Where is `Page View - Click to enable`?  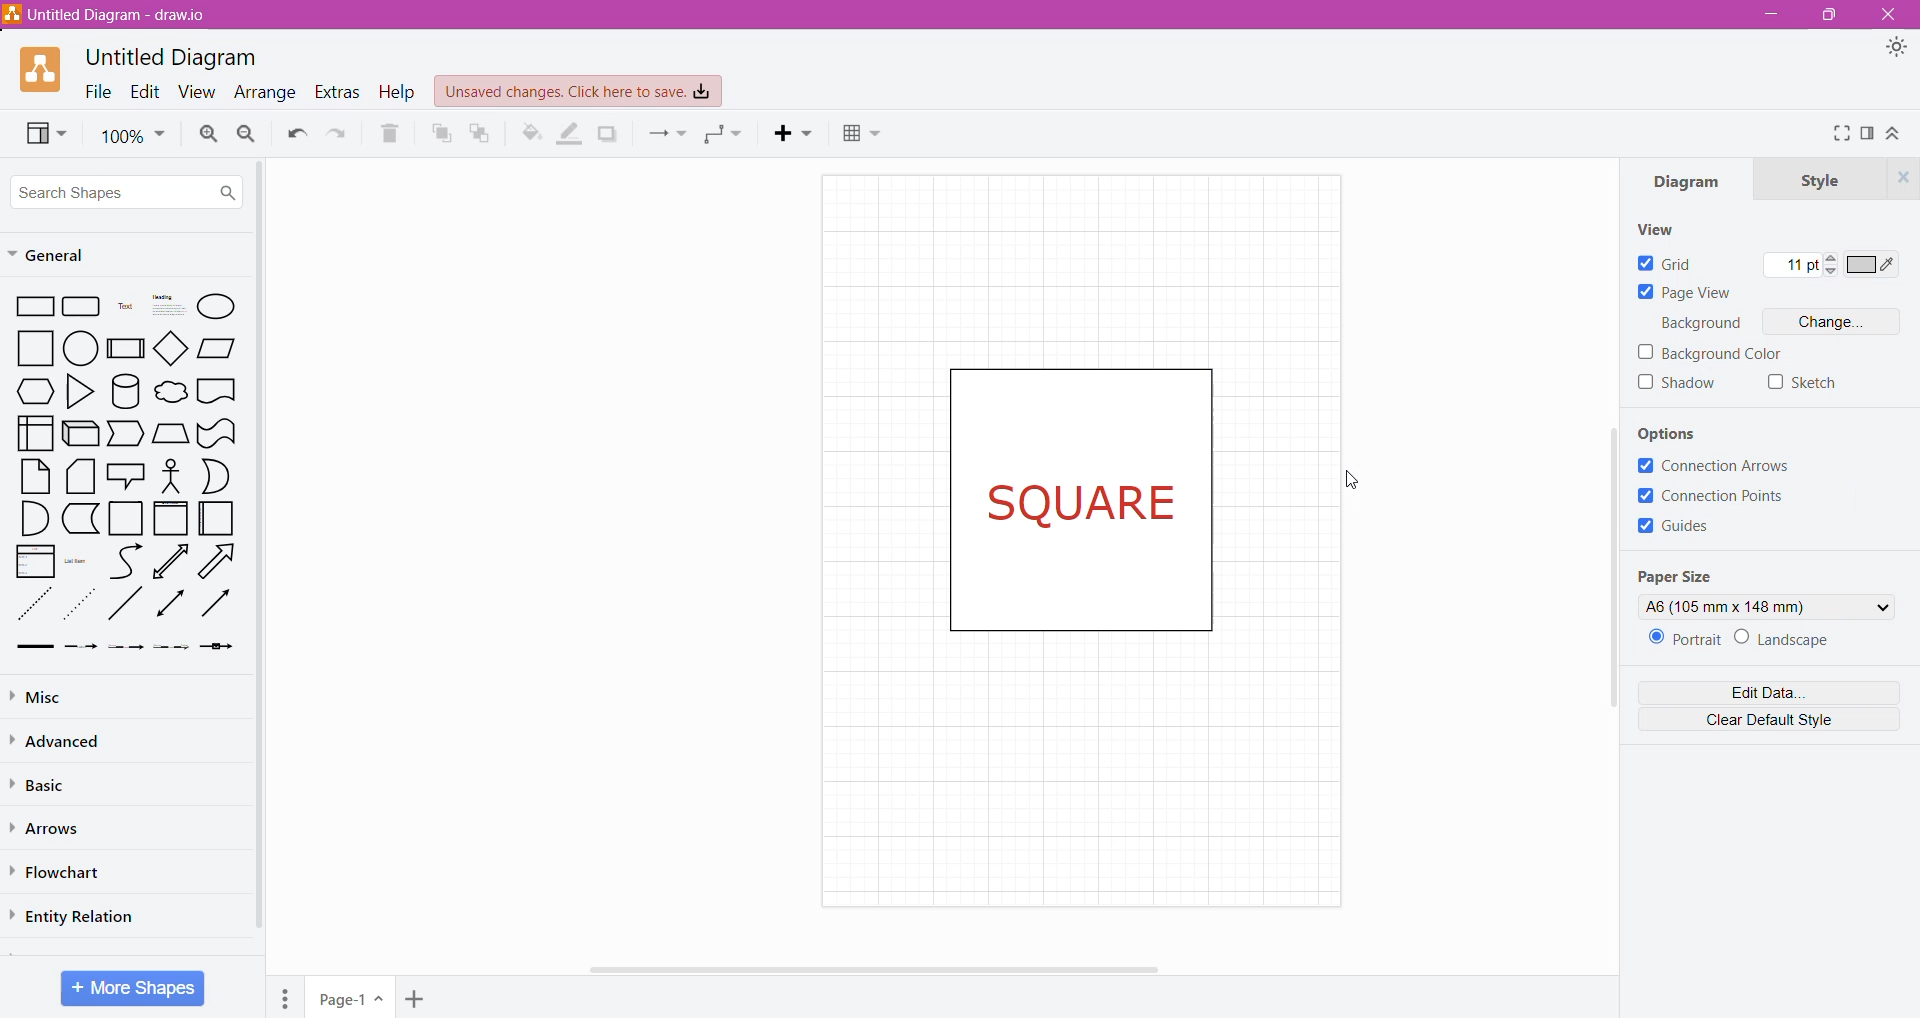
Page View - Click to enable is located at coordinates (1687, 293).